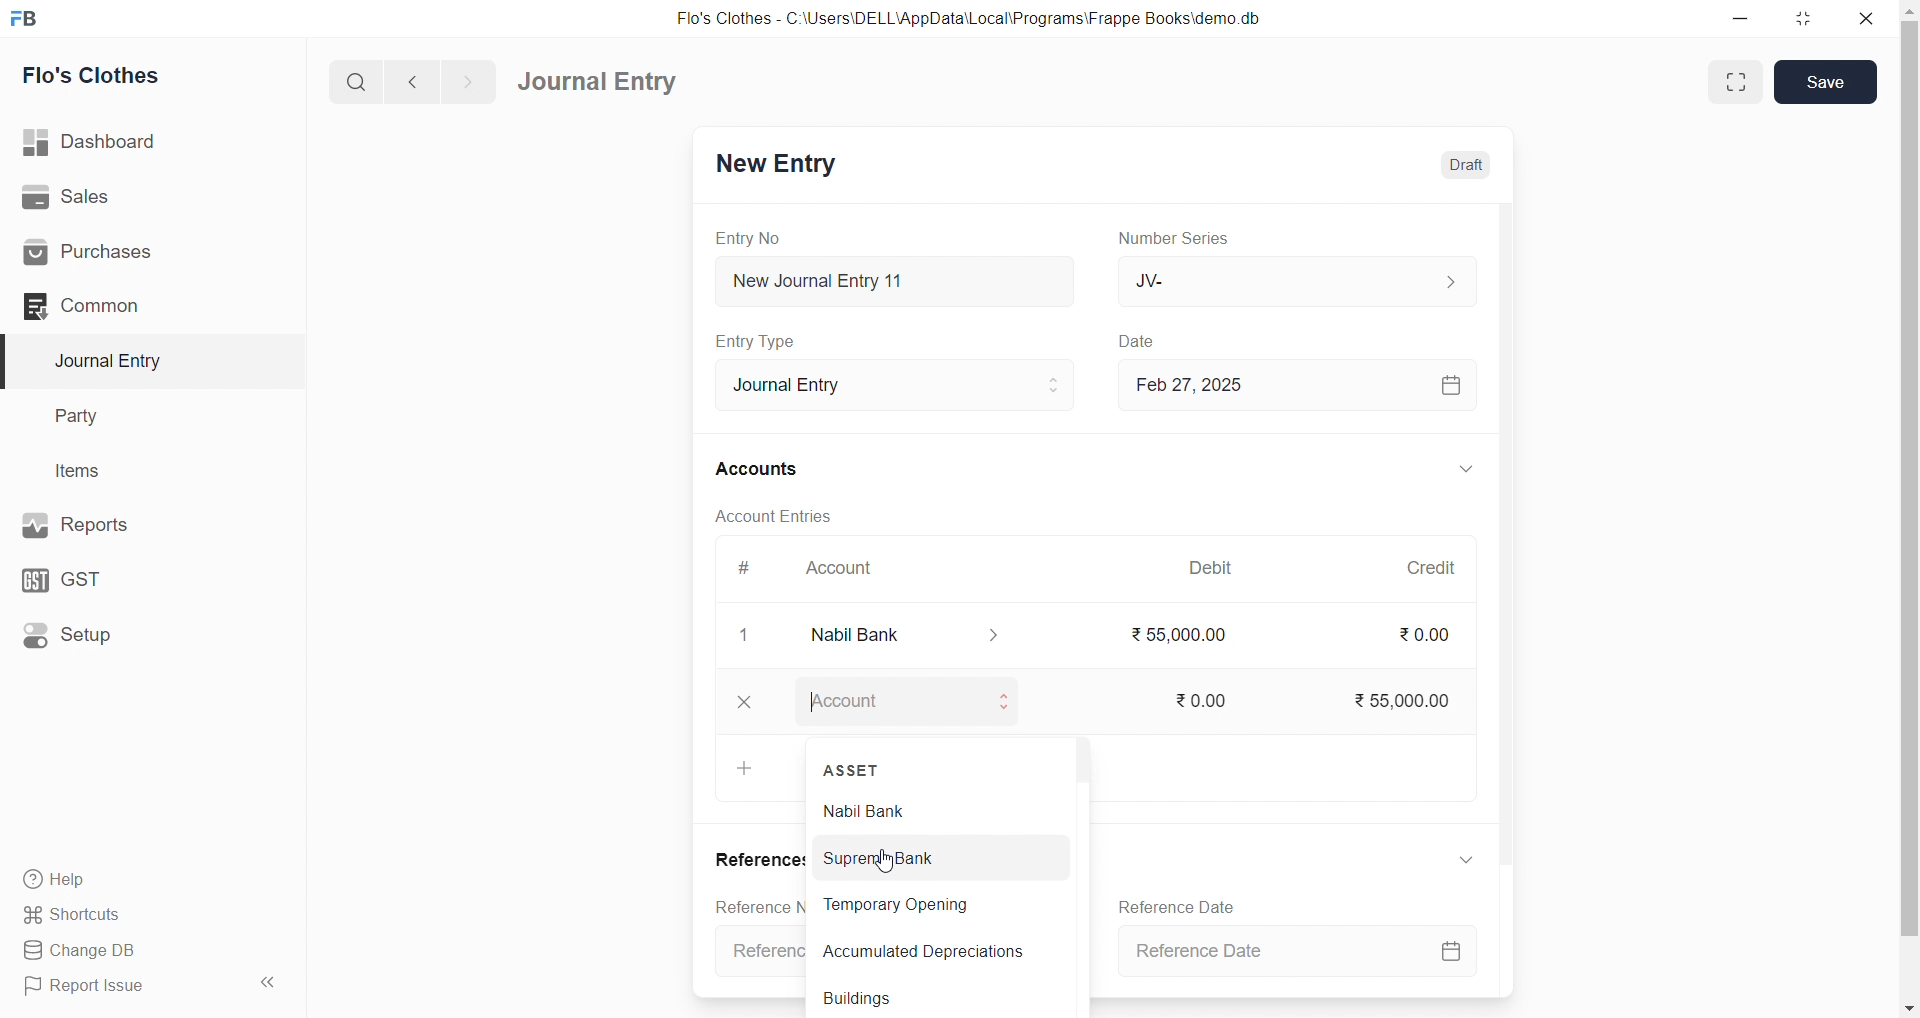 The height and width of the screenshot is (1018, 1920). I want to click on Journal Entry, so click(598, 81).